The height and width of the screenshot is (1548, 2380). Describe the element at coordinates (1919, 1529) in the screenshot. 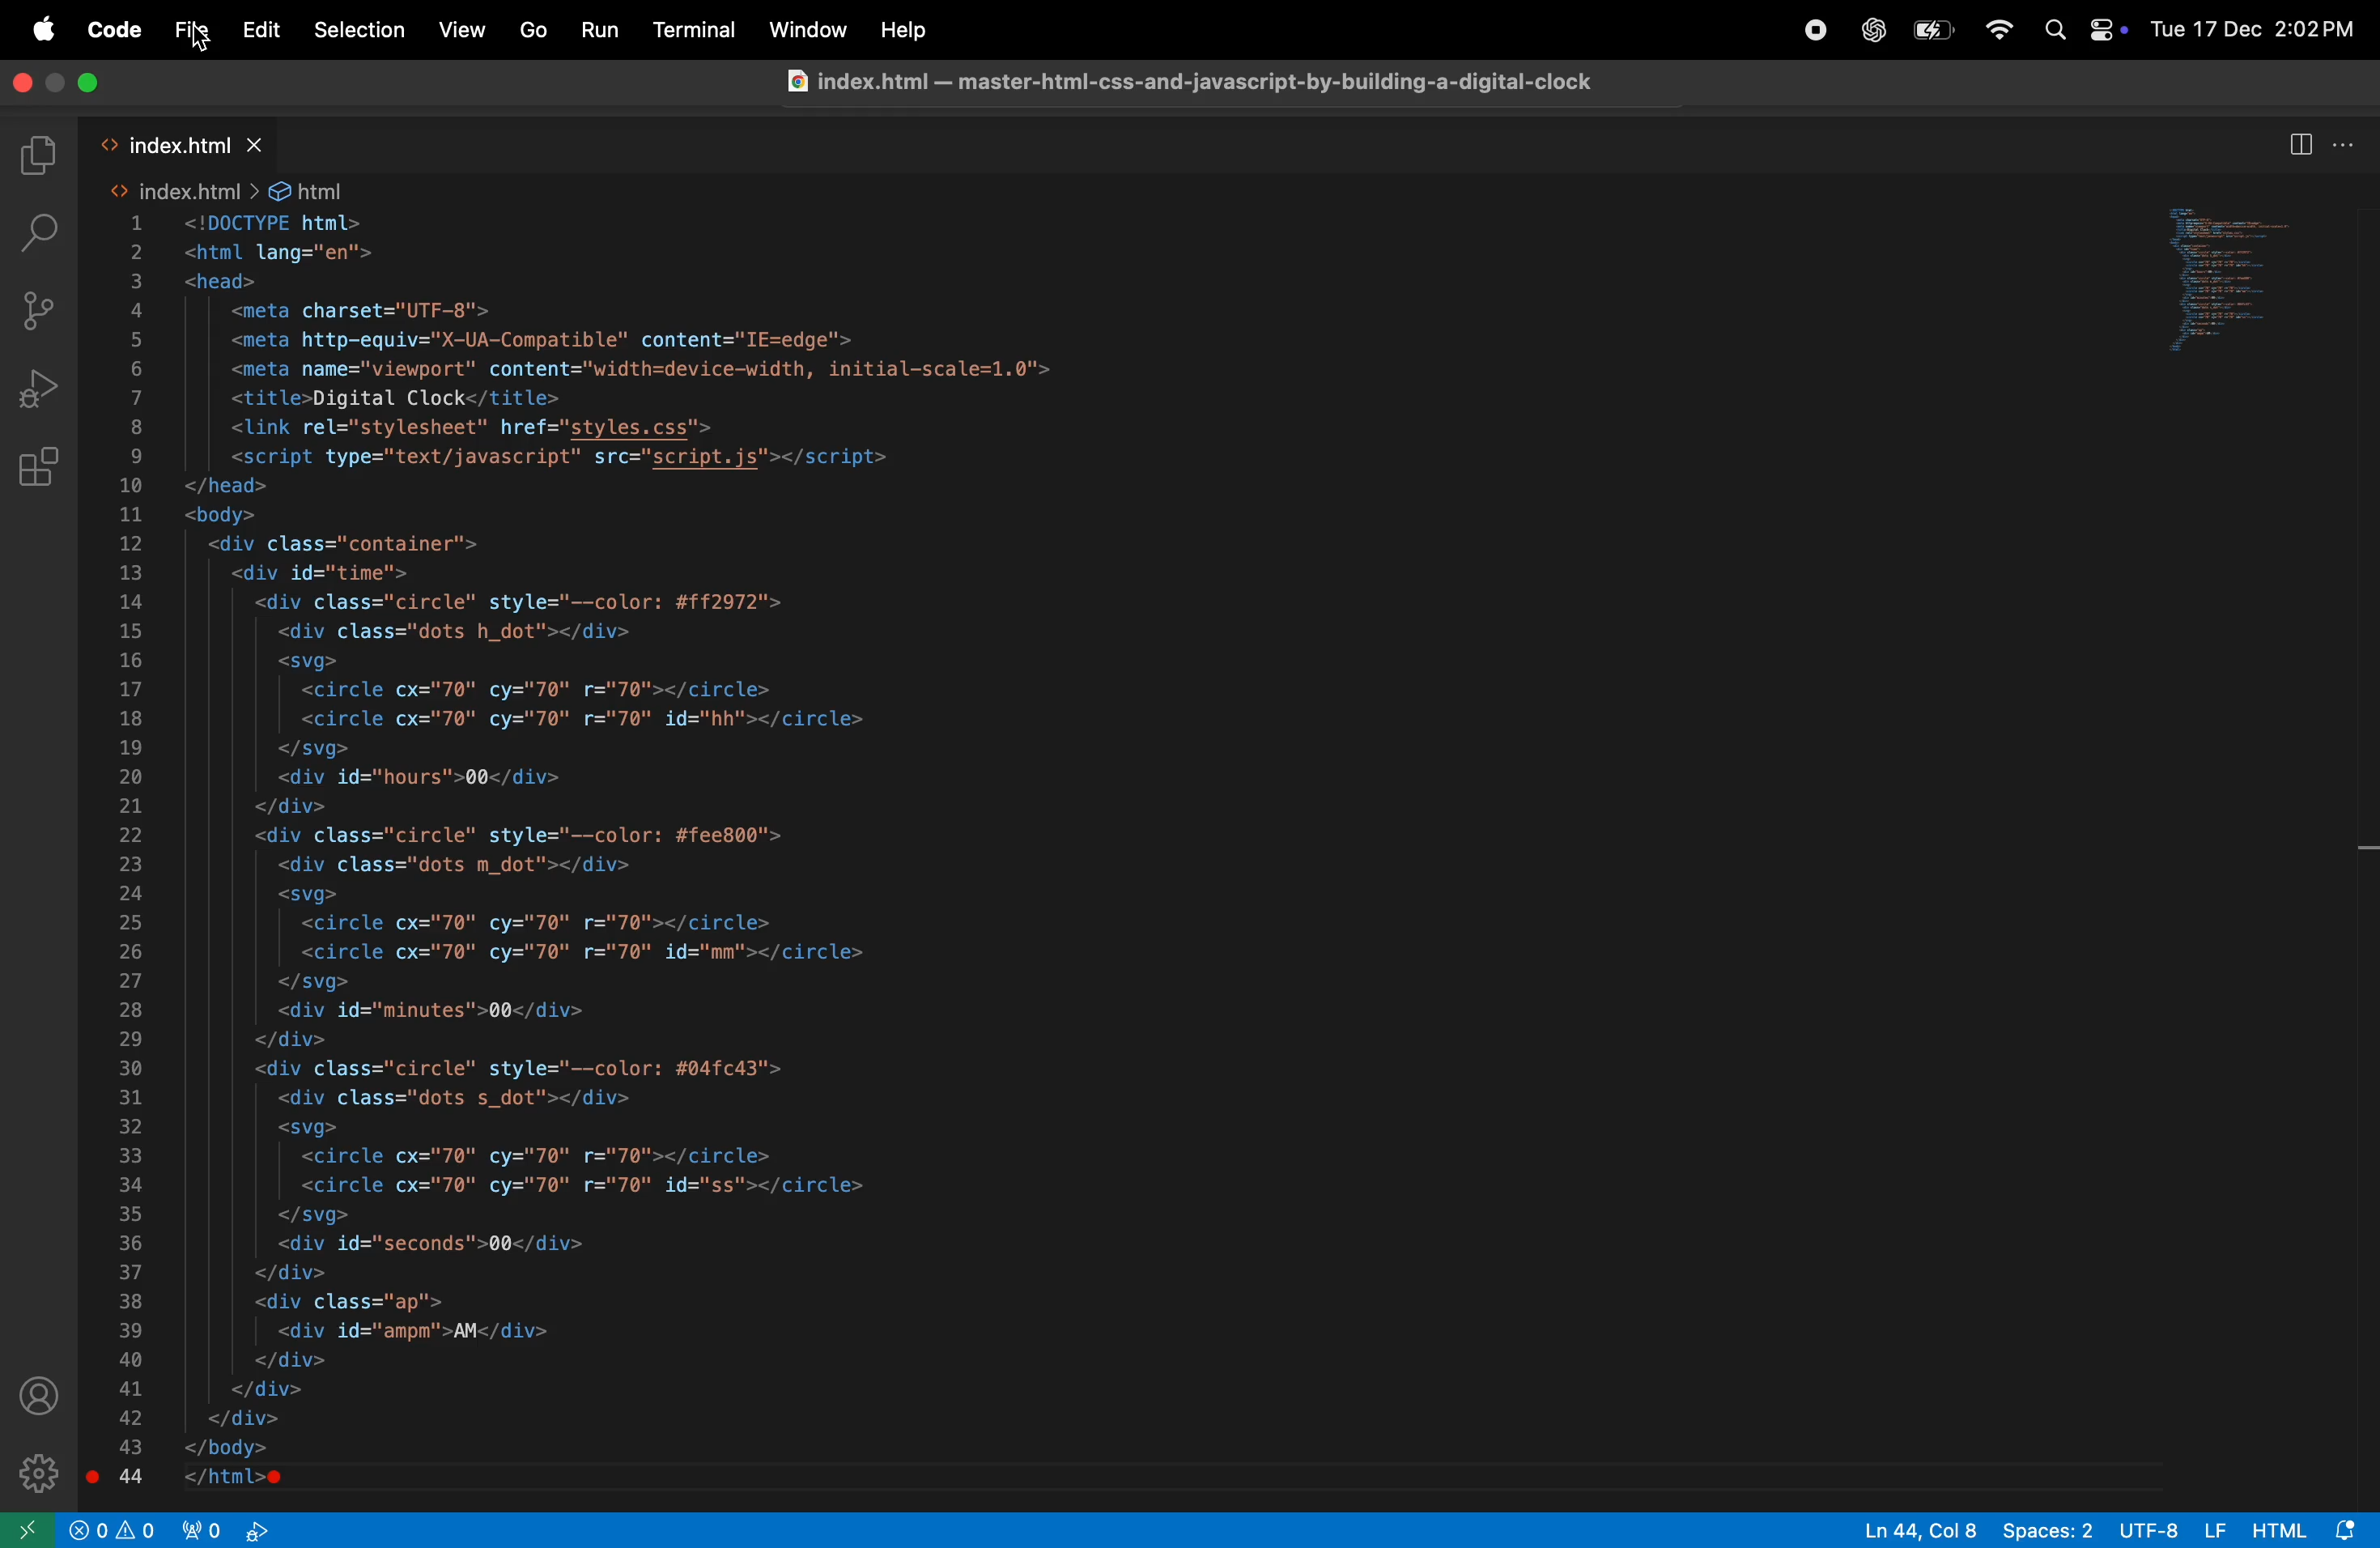

I see `Ln44,  col 8` at that location.